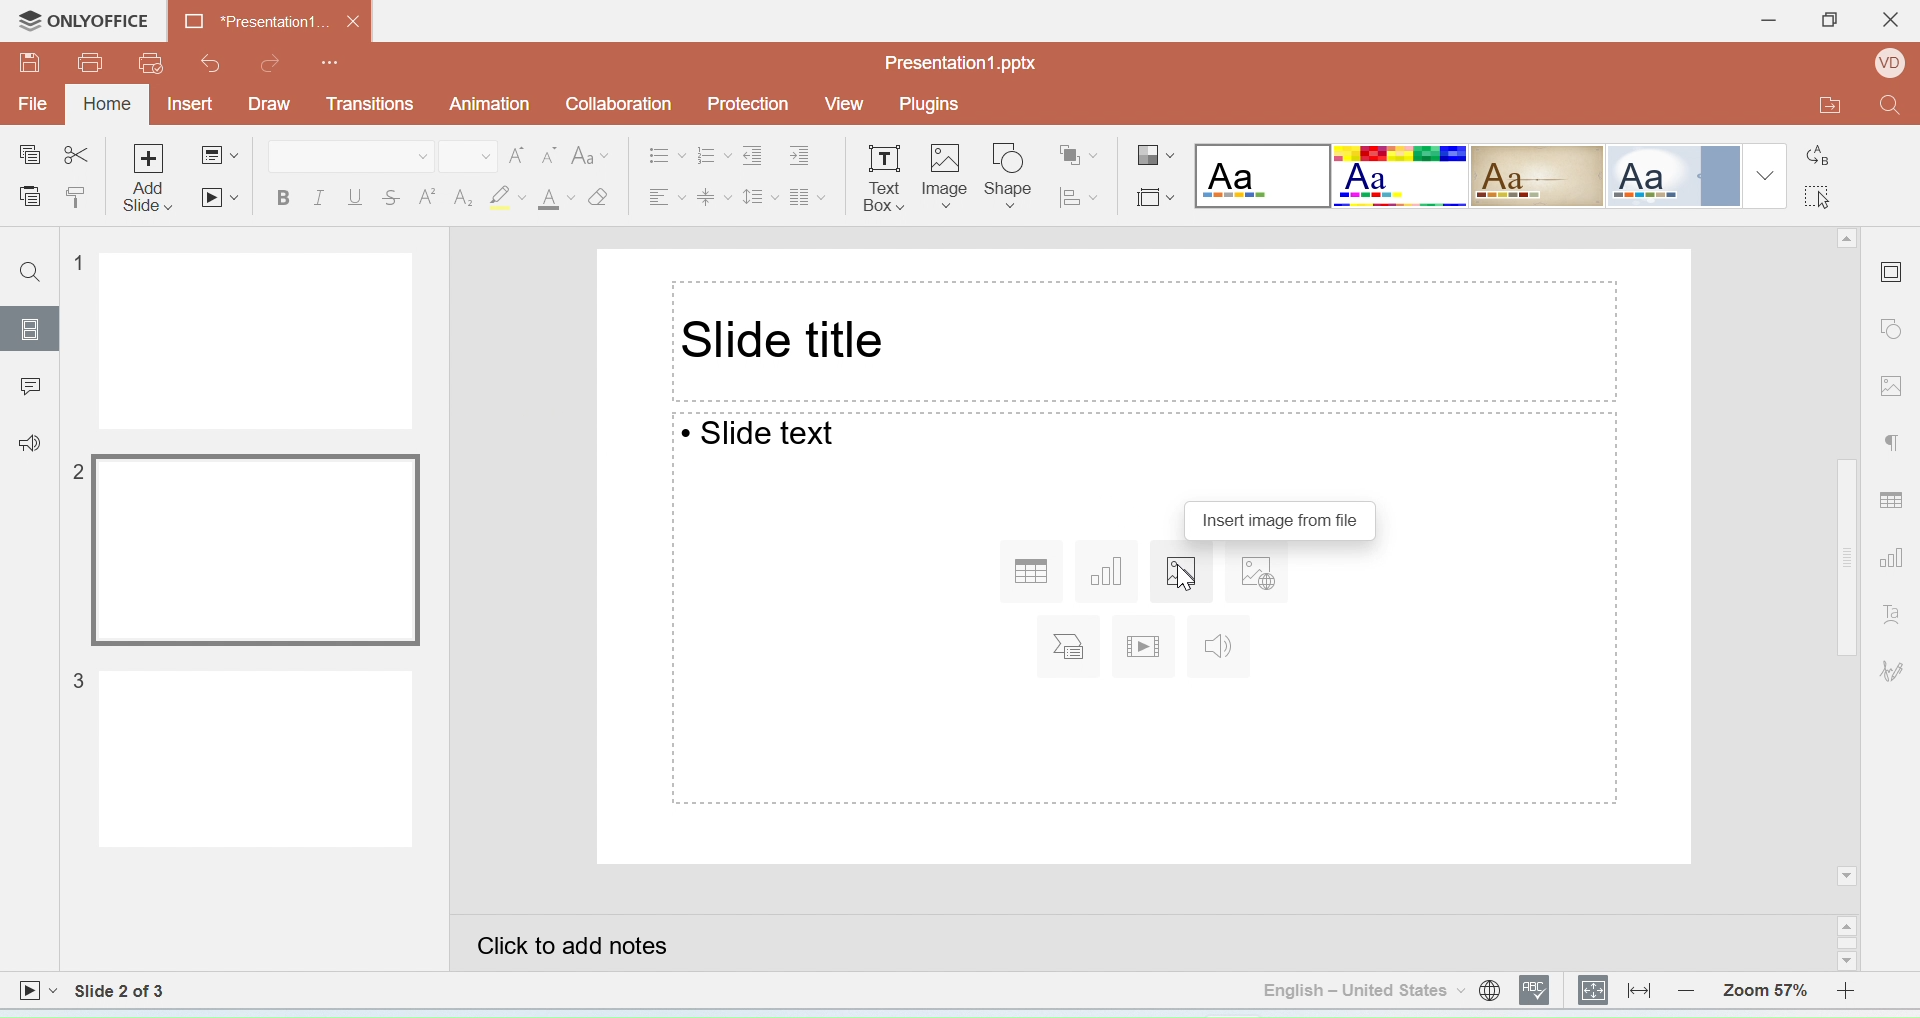 The width and height of the screenshot is (1920, 1018). What do you see at coordinates (1081, 196) in the screenshot?
I see `Align shape` at bounding box center [1081, 196].